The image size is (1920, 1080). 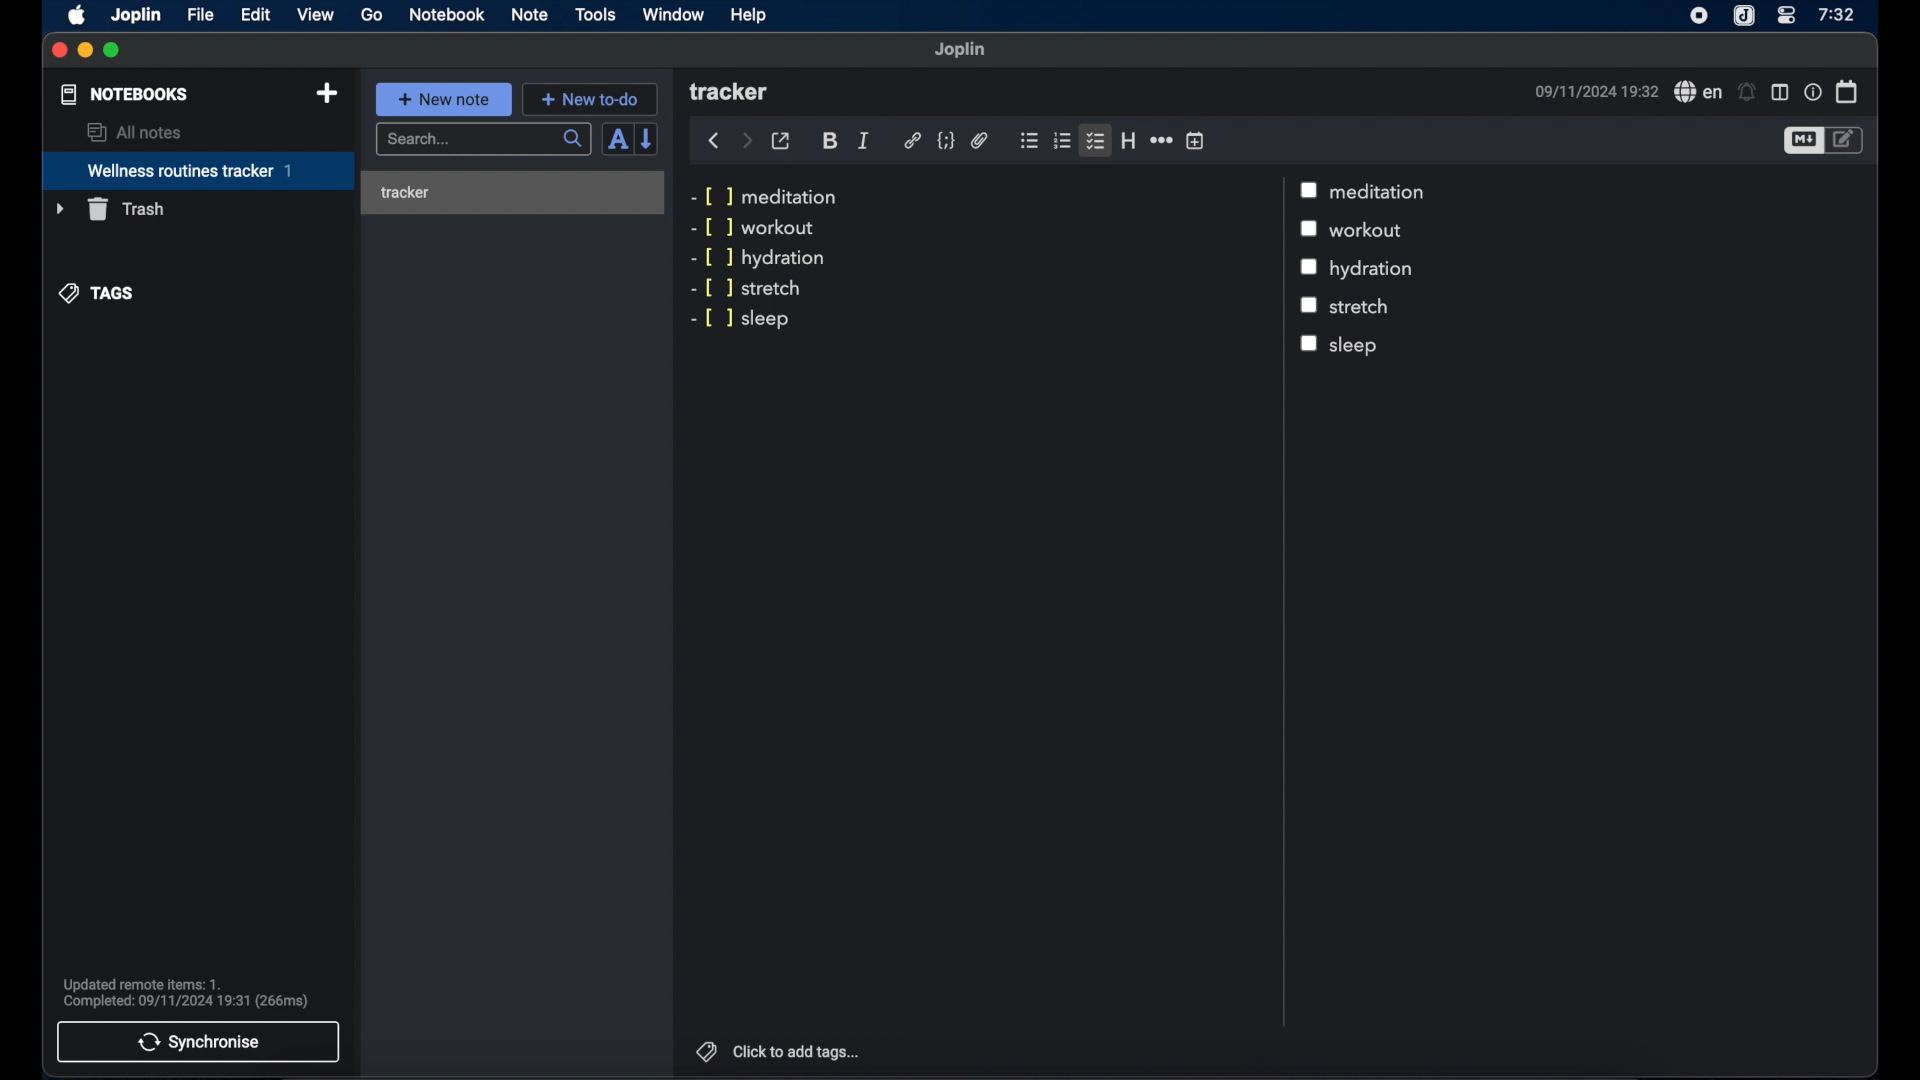 I want to click on checkbox, so click(x=1313, y=230).